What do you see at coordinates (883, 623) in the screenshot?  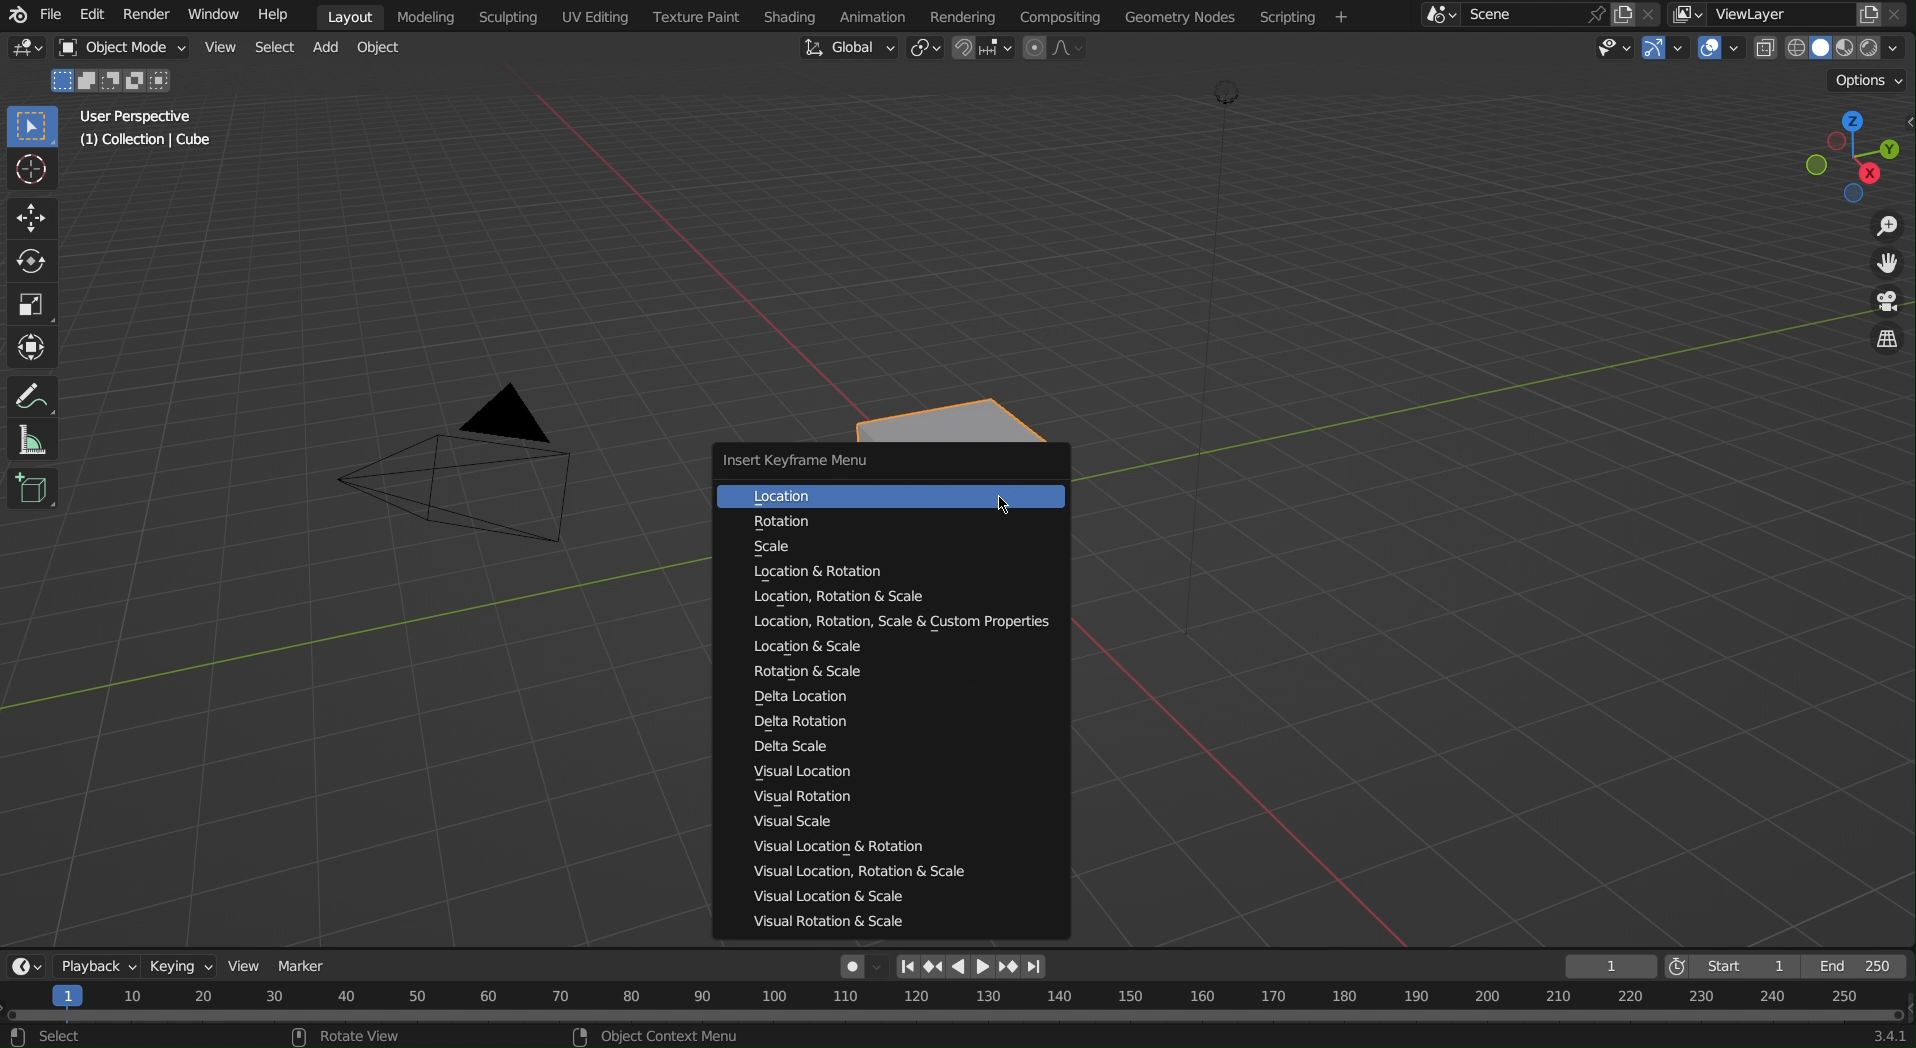 I see `Location, Rotation, Scale & Custom Properties` at bounding box center [883, 623].